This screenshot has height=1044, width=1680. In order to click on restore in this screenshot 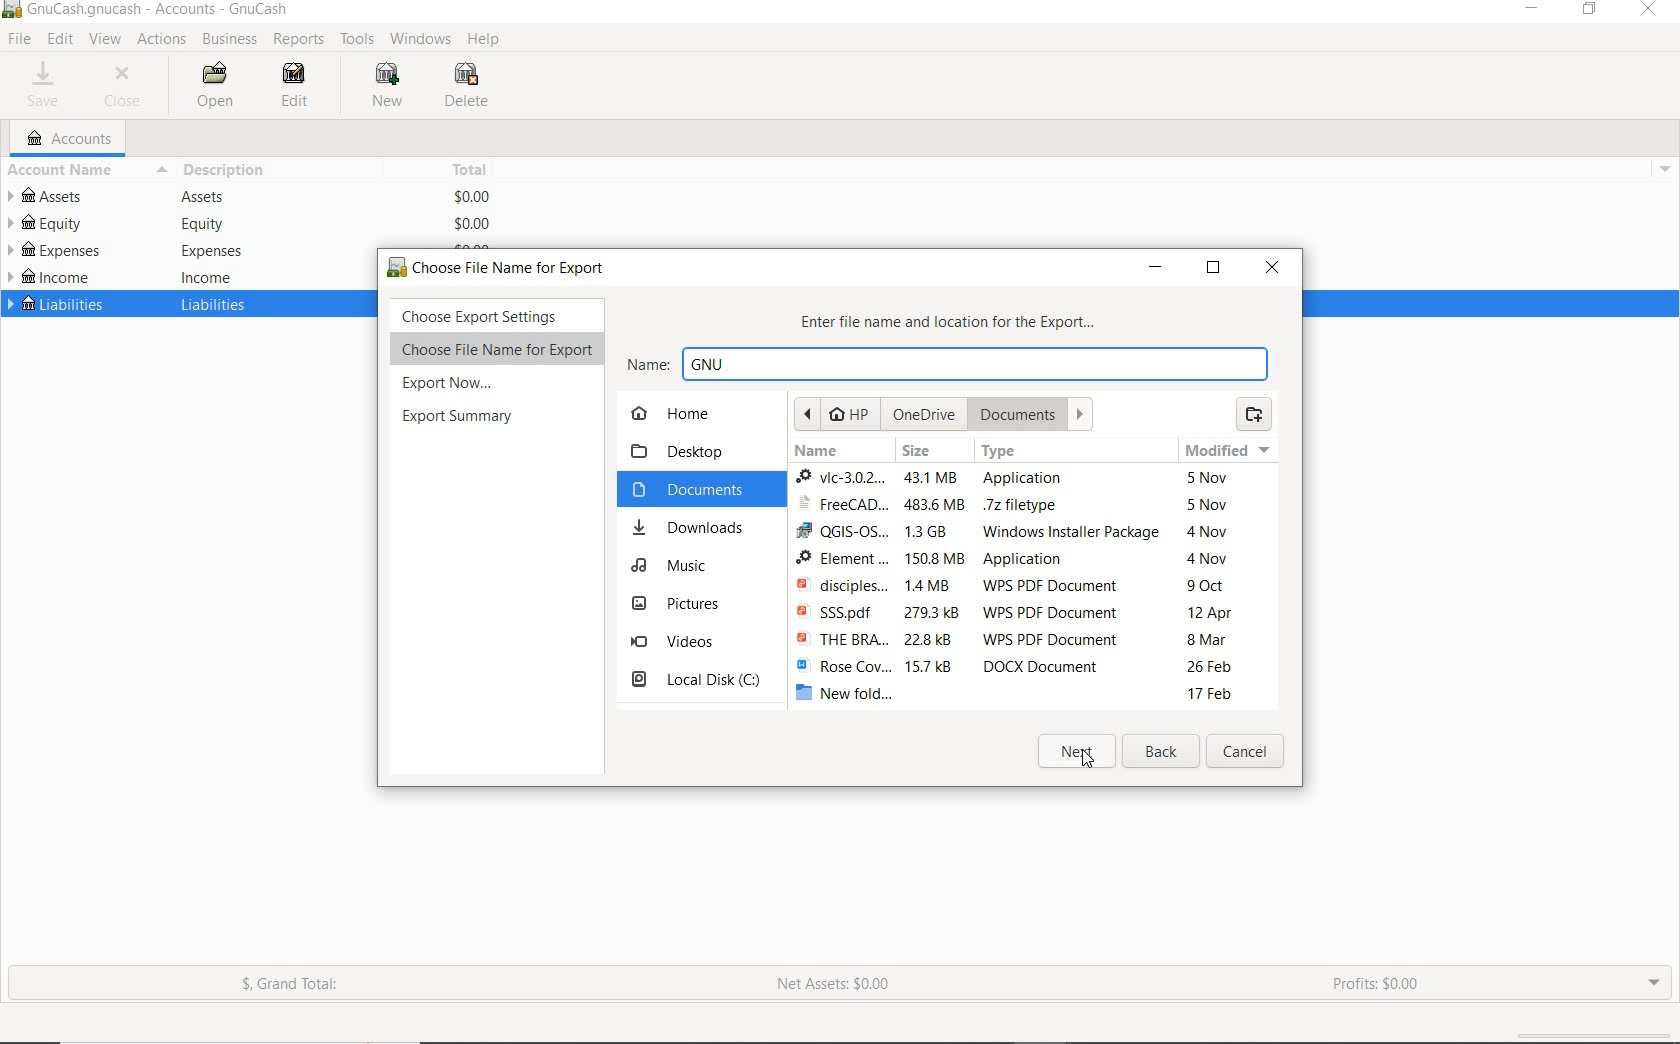, I will do `click(1216, 266)`.